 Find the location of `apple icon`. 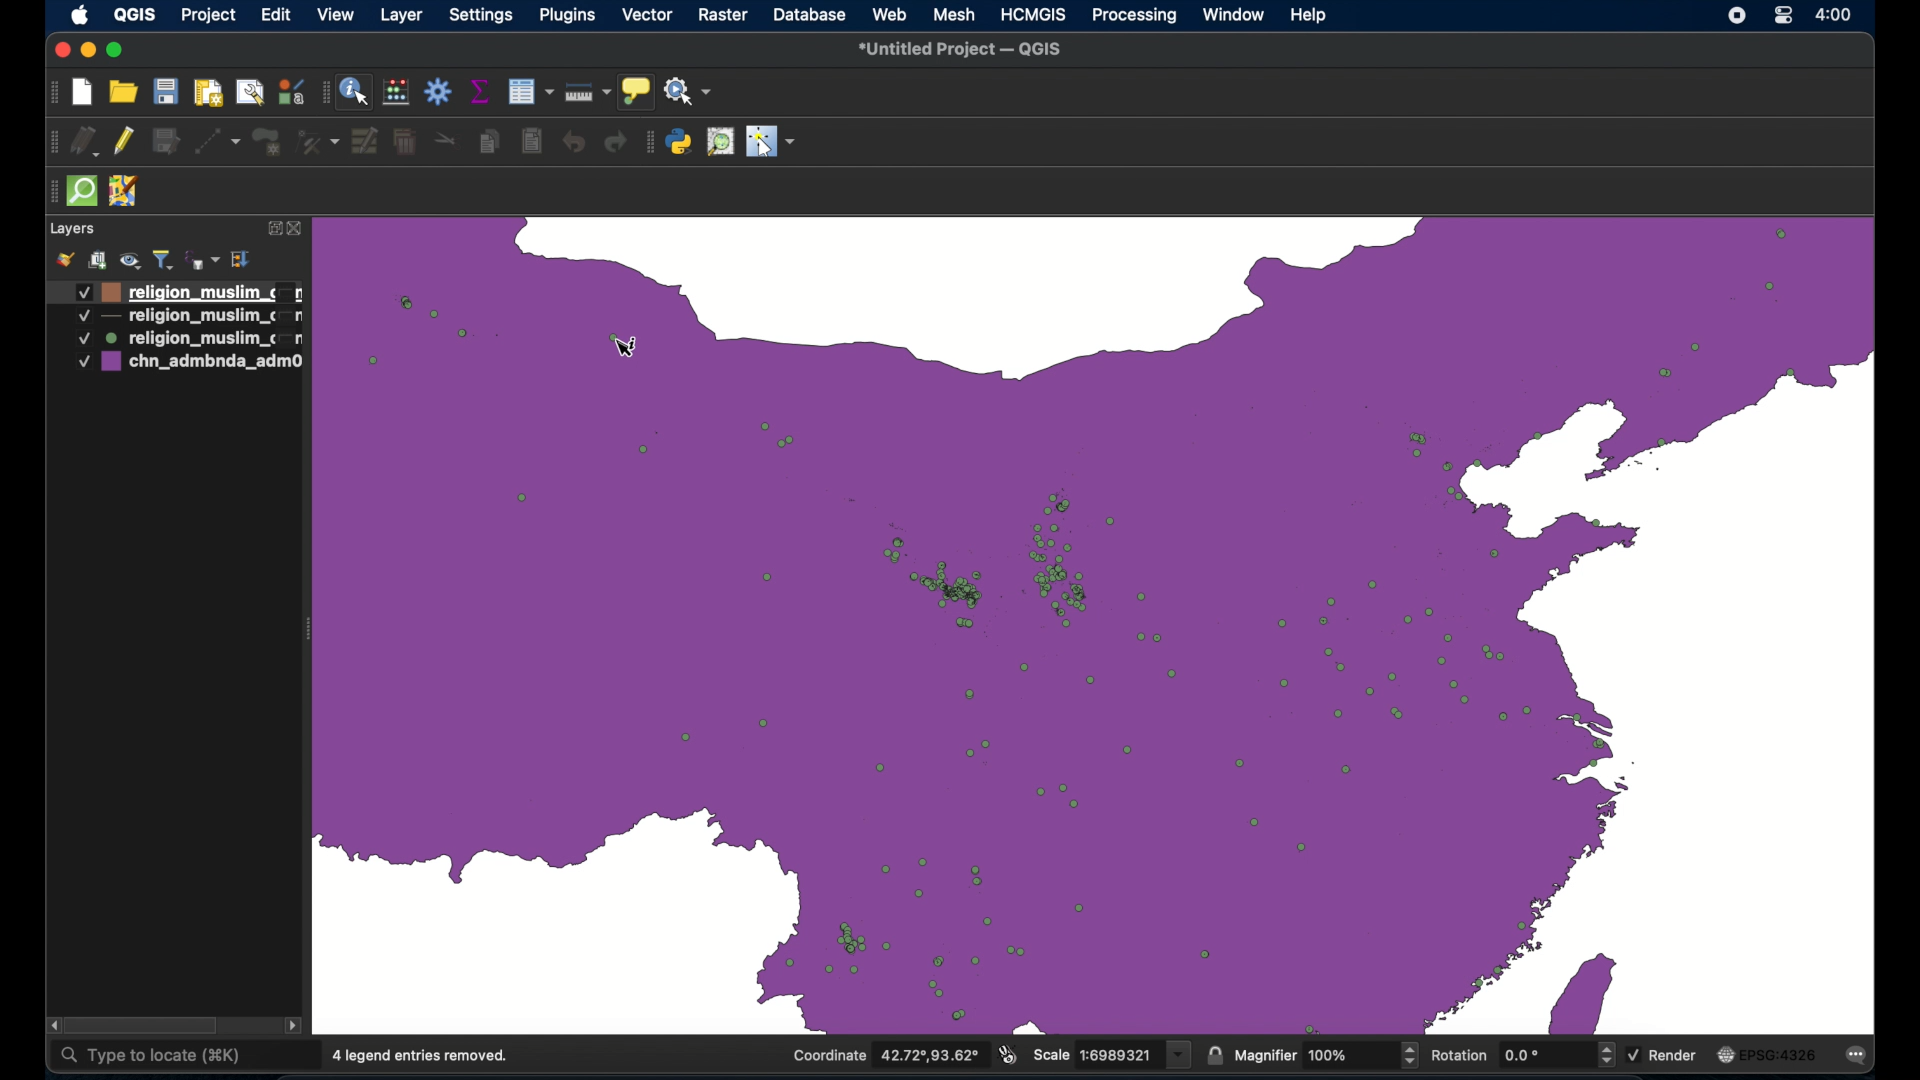

apple icon is located at coordinates (80, 17).